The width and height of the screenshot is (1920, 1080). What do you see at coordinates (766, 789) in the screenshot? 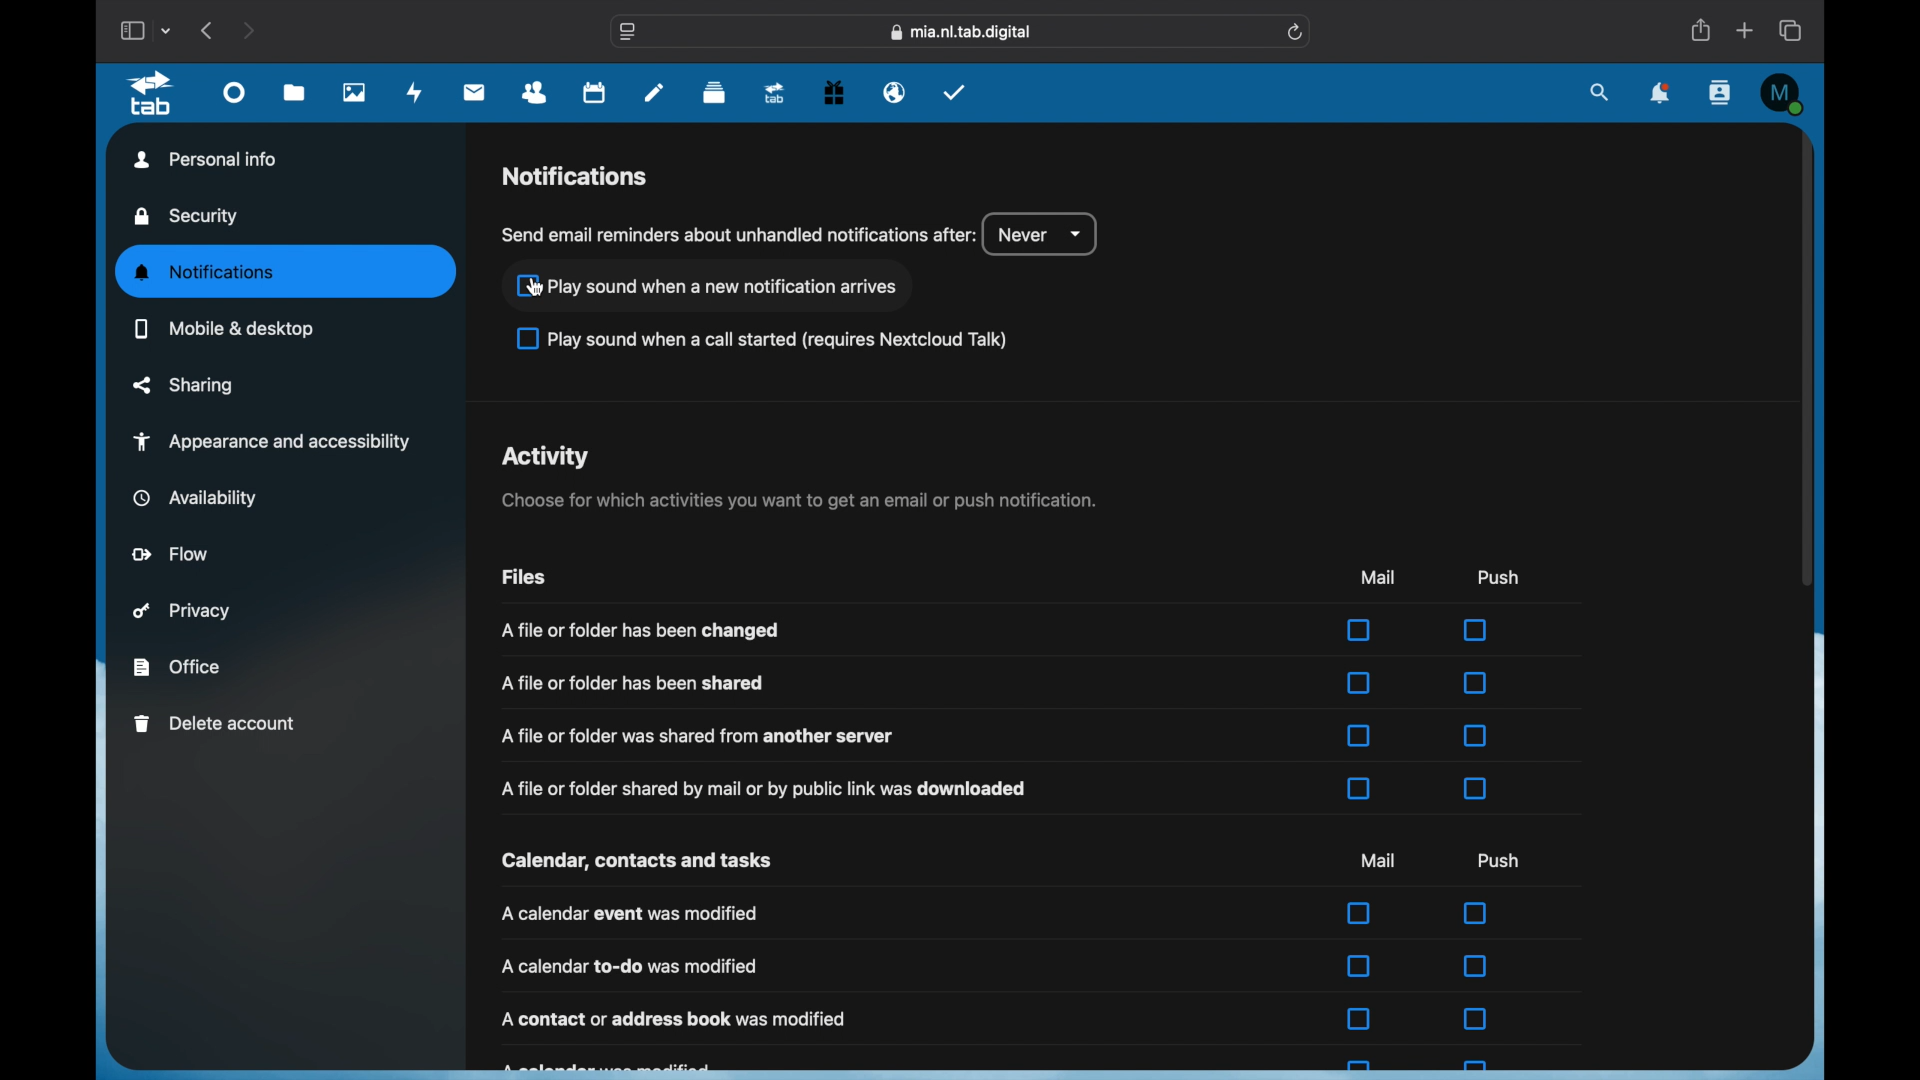
I see `info` at bounding box center [766, 789].